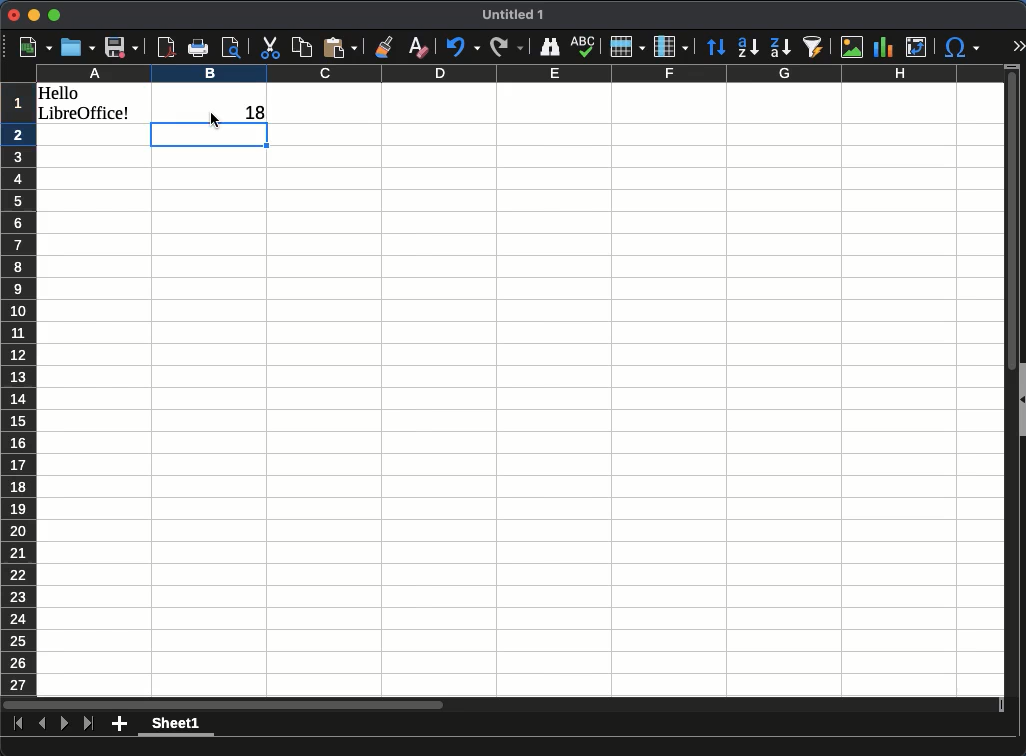 The height and width of the screenshot is (756, 1026). Describe the element at coordinates (671, 46) in the screenshot. I see `columns` at that location.